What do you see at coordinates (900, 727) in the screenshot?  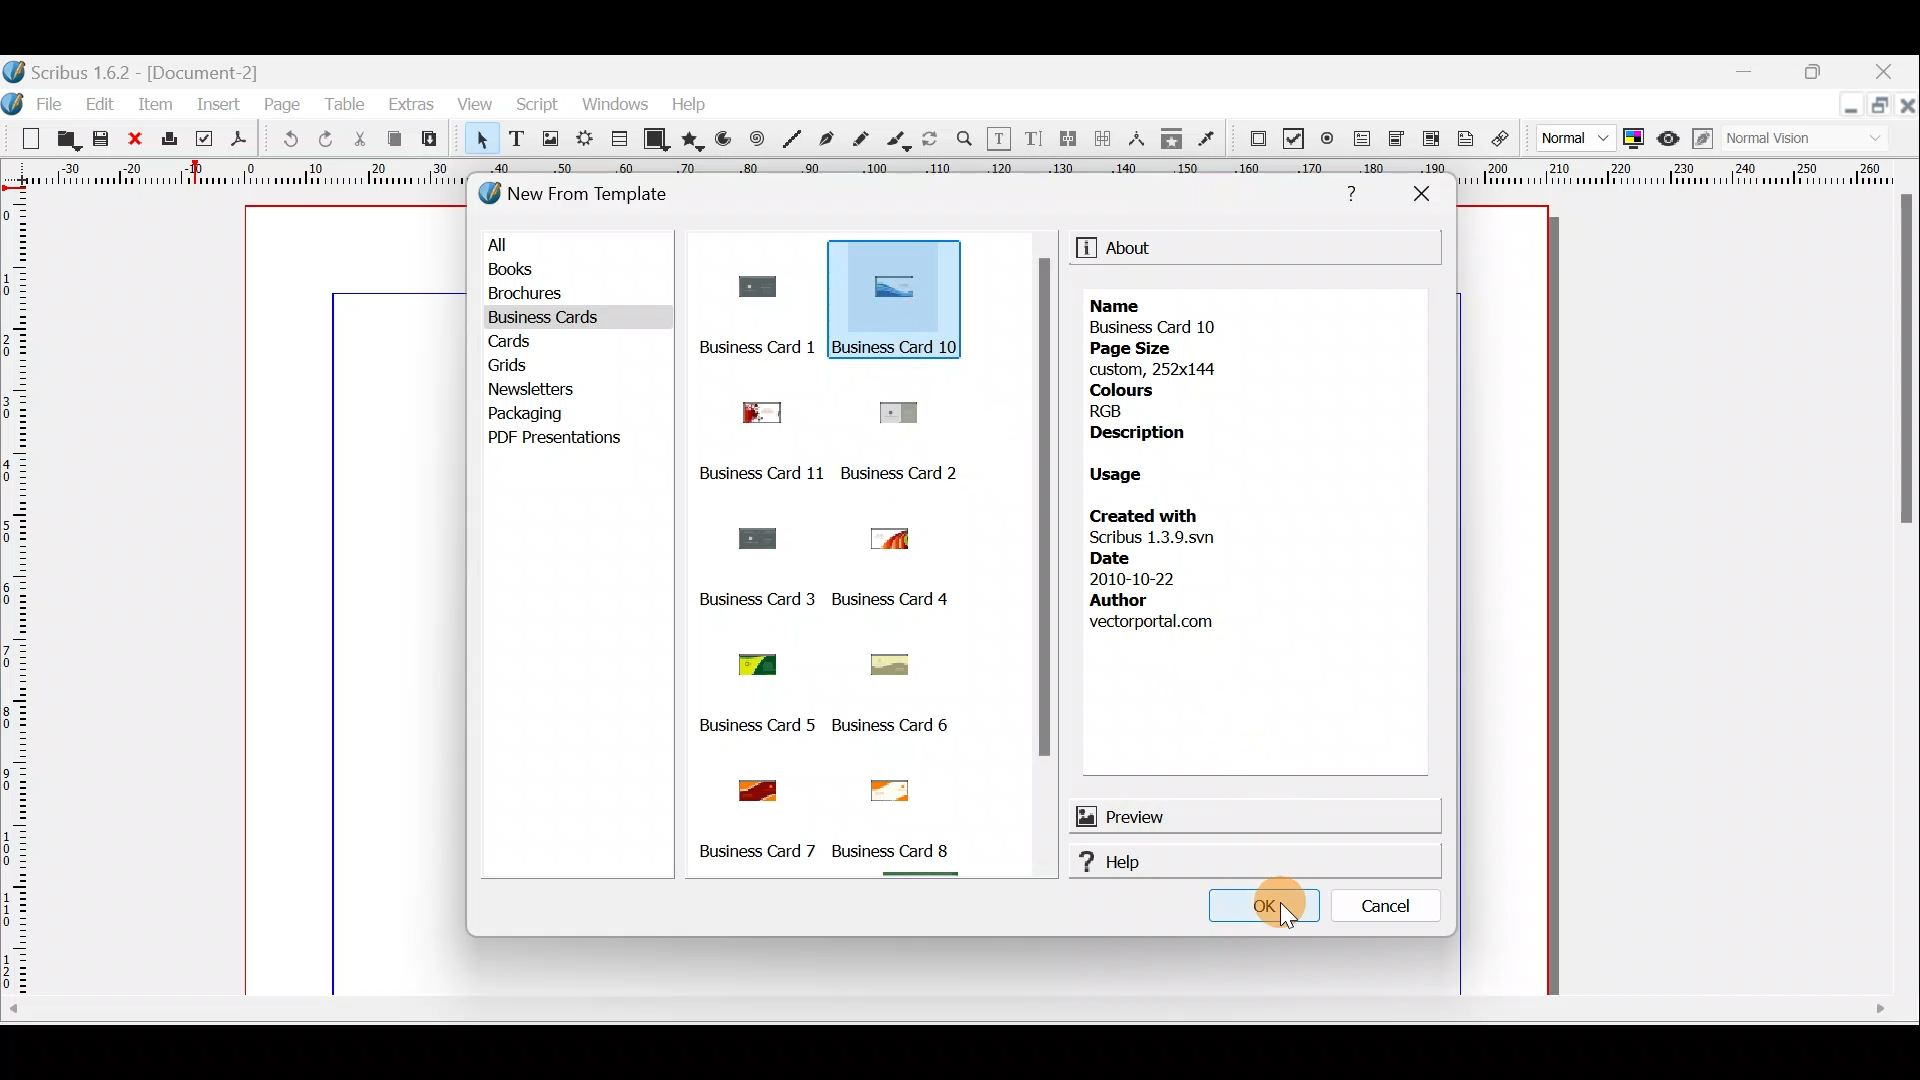 I see `Business card 6` at bounding box center [900, 727].